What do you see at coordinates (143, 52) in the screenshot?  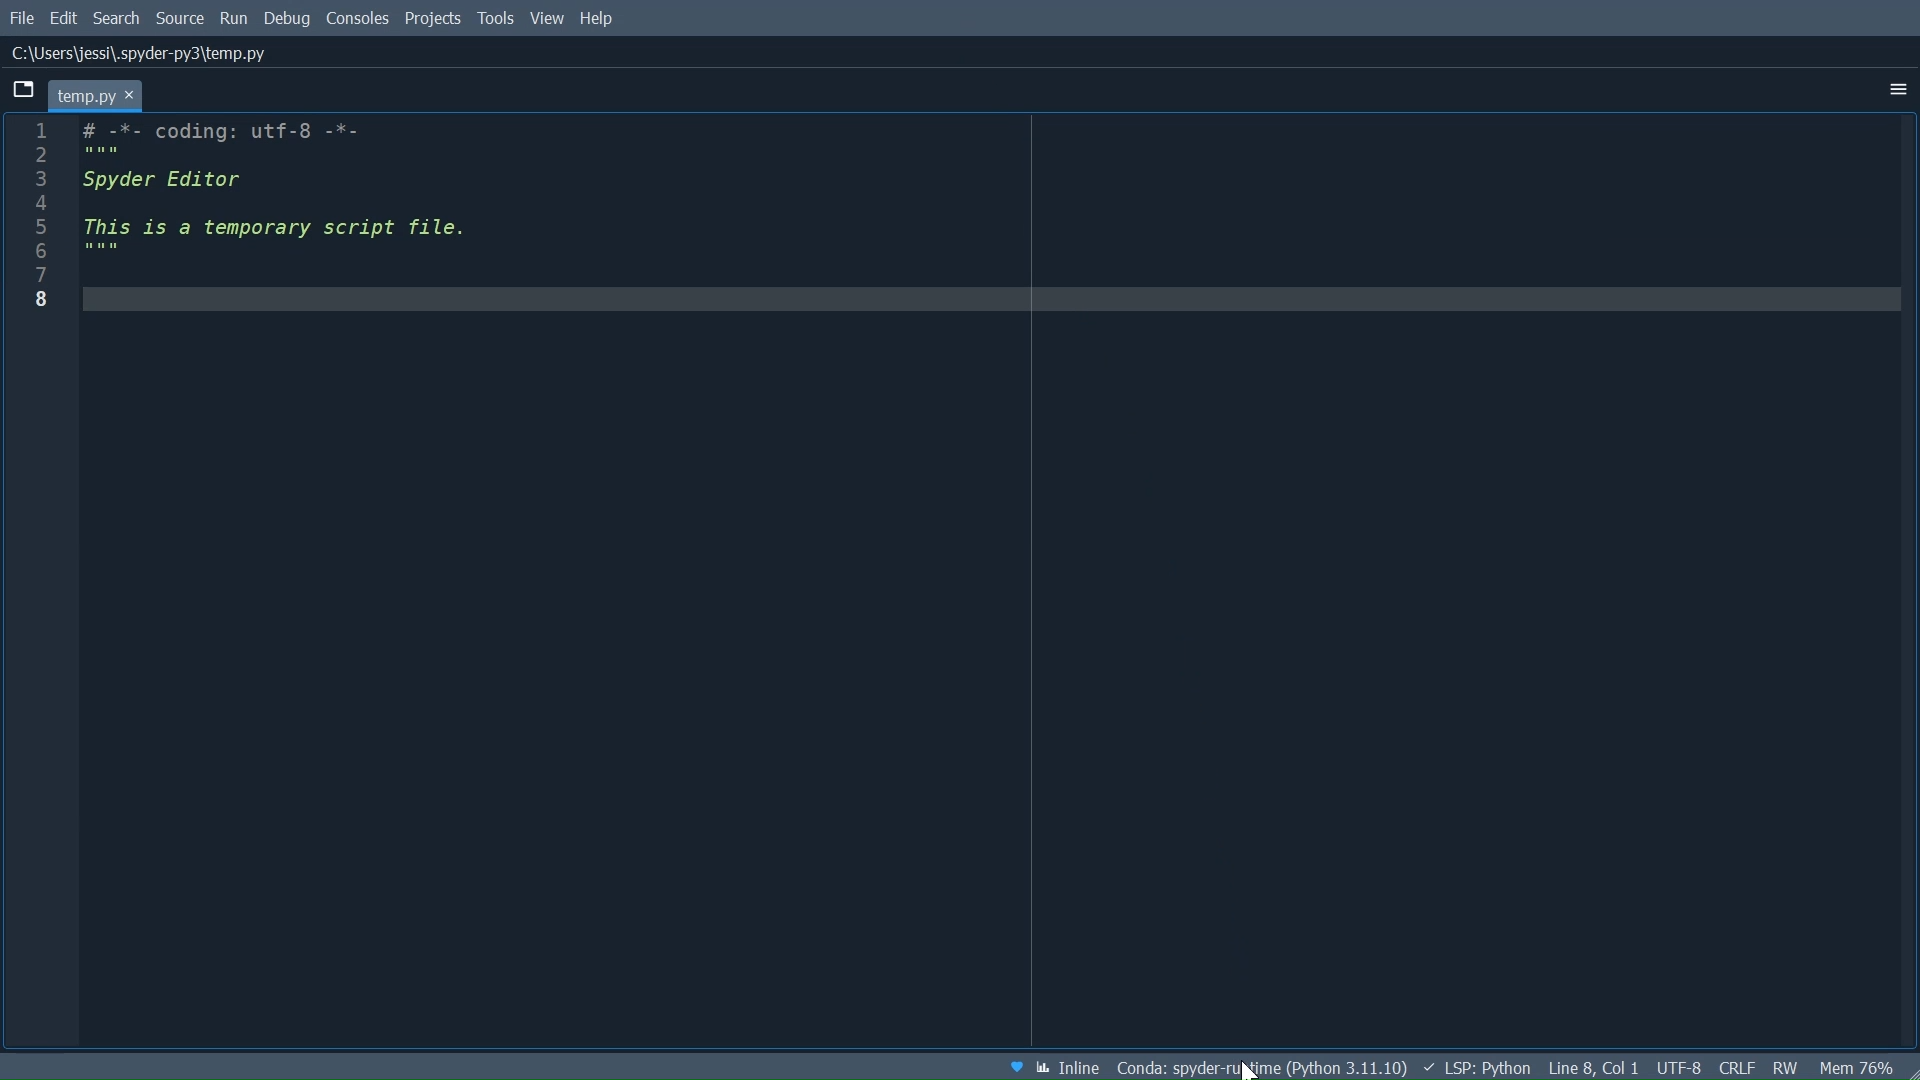 I see `File Path` at bounding box center [143, 52].